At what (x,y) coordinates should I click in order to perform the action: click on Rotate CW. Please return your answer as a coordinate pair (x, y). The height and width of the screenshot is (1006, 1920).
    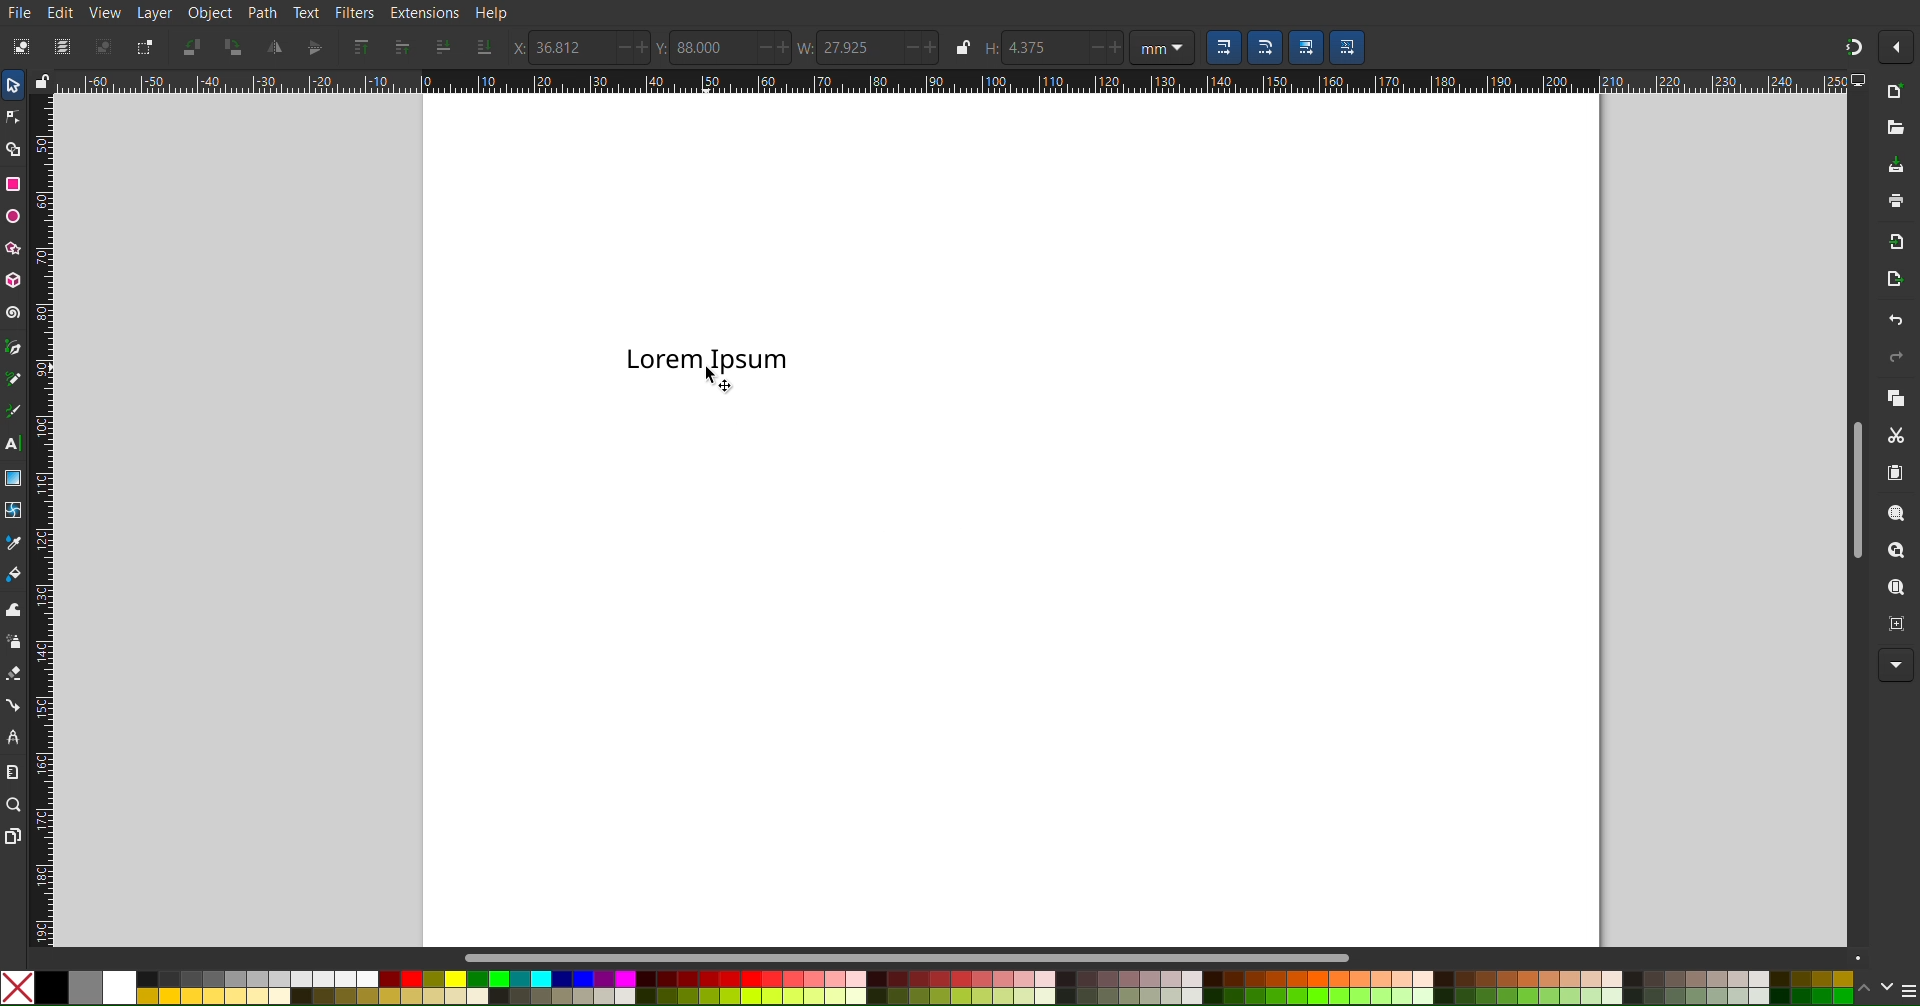
    Looking at the image, I should click on (235, 47).